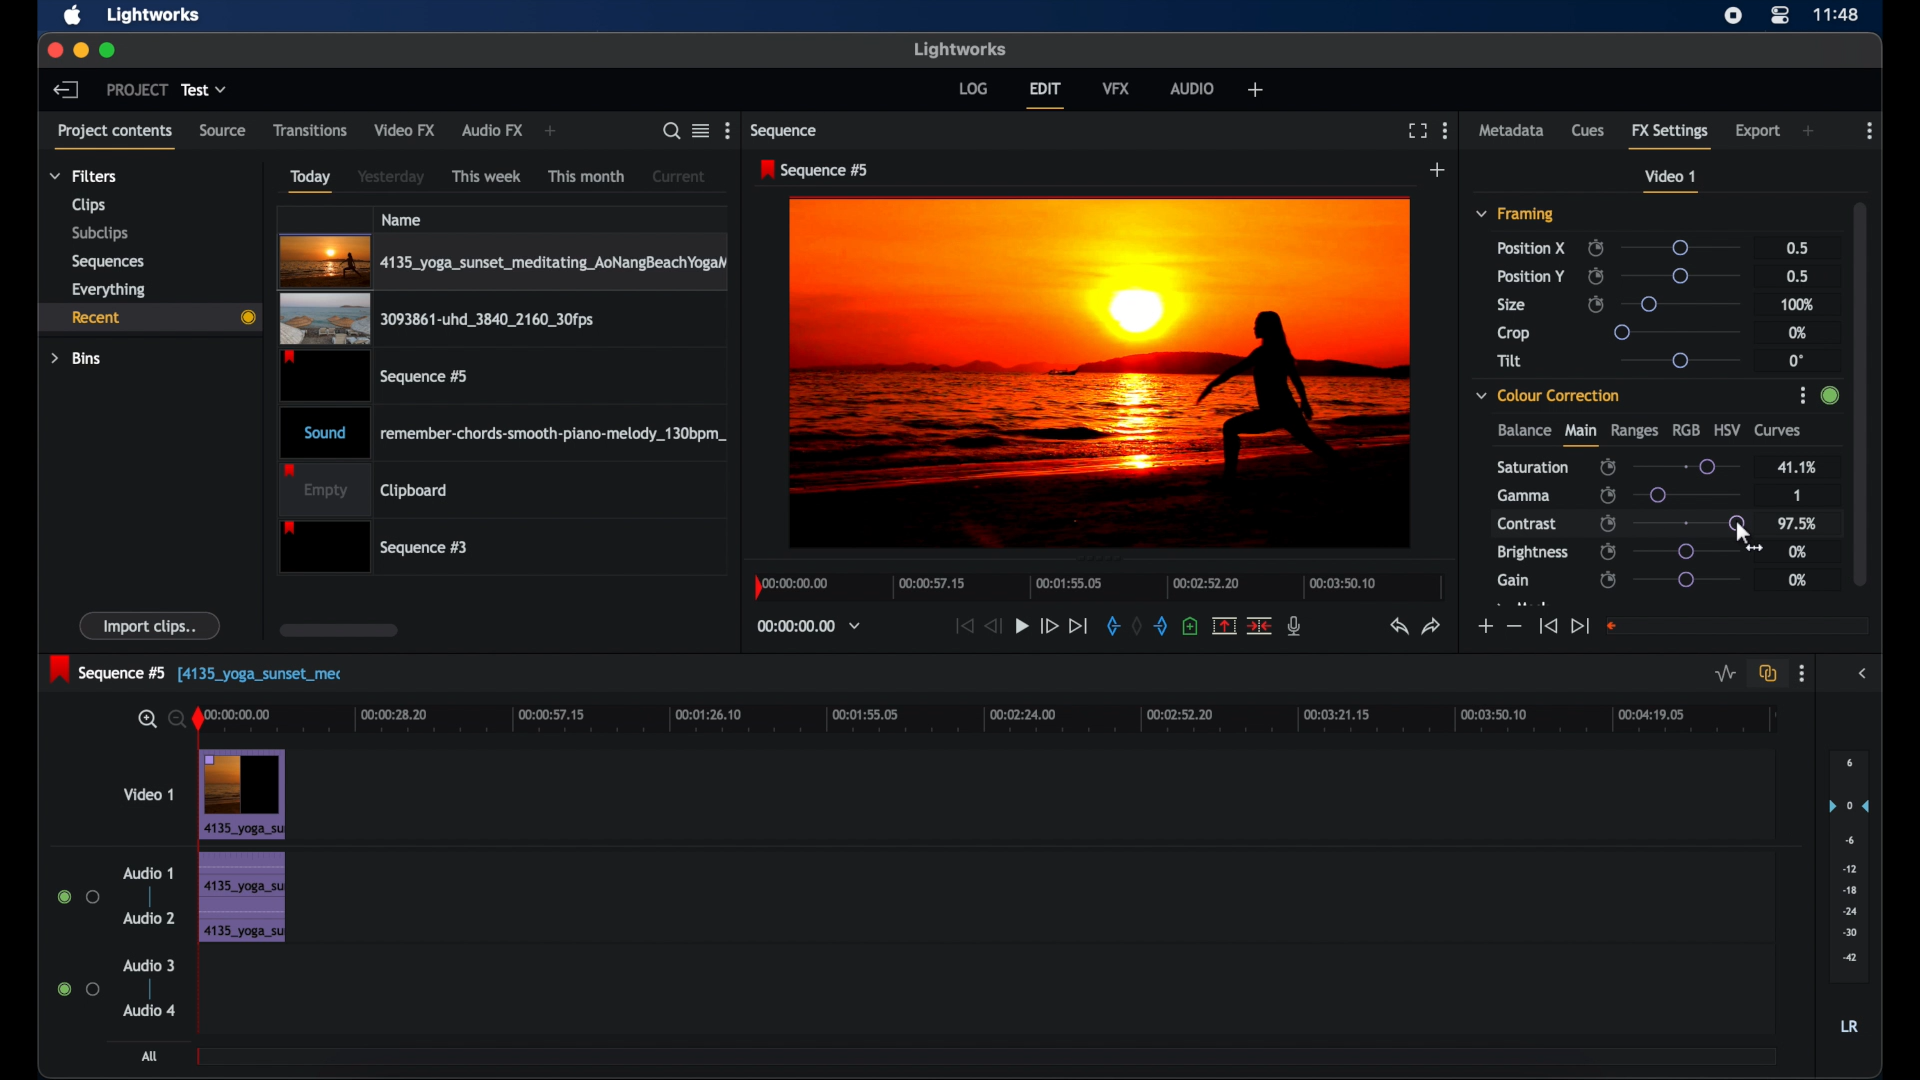  I want to click on out mark, so click(1162, 625).